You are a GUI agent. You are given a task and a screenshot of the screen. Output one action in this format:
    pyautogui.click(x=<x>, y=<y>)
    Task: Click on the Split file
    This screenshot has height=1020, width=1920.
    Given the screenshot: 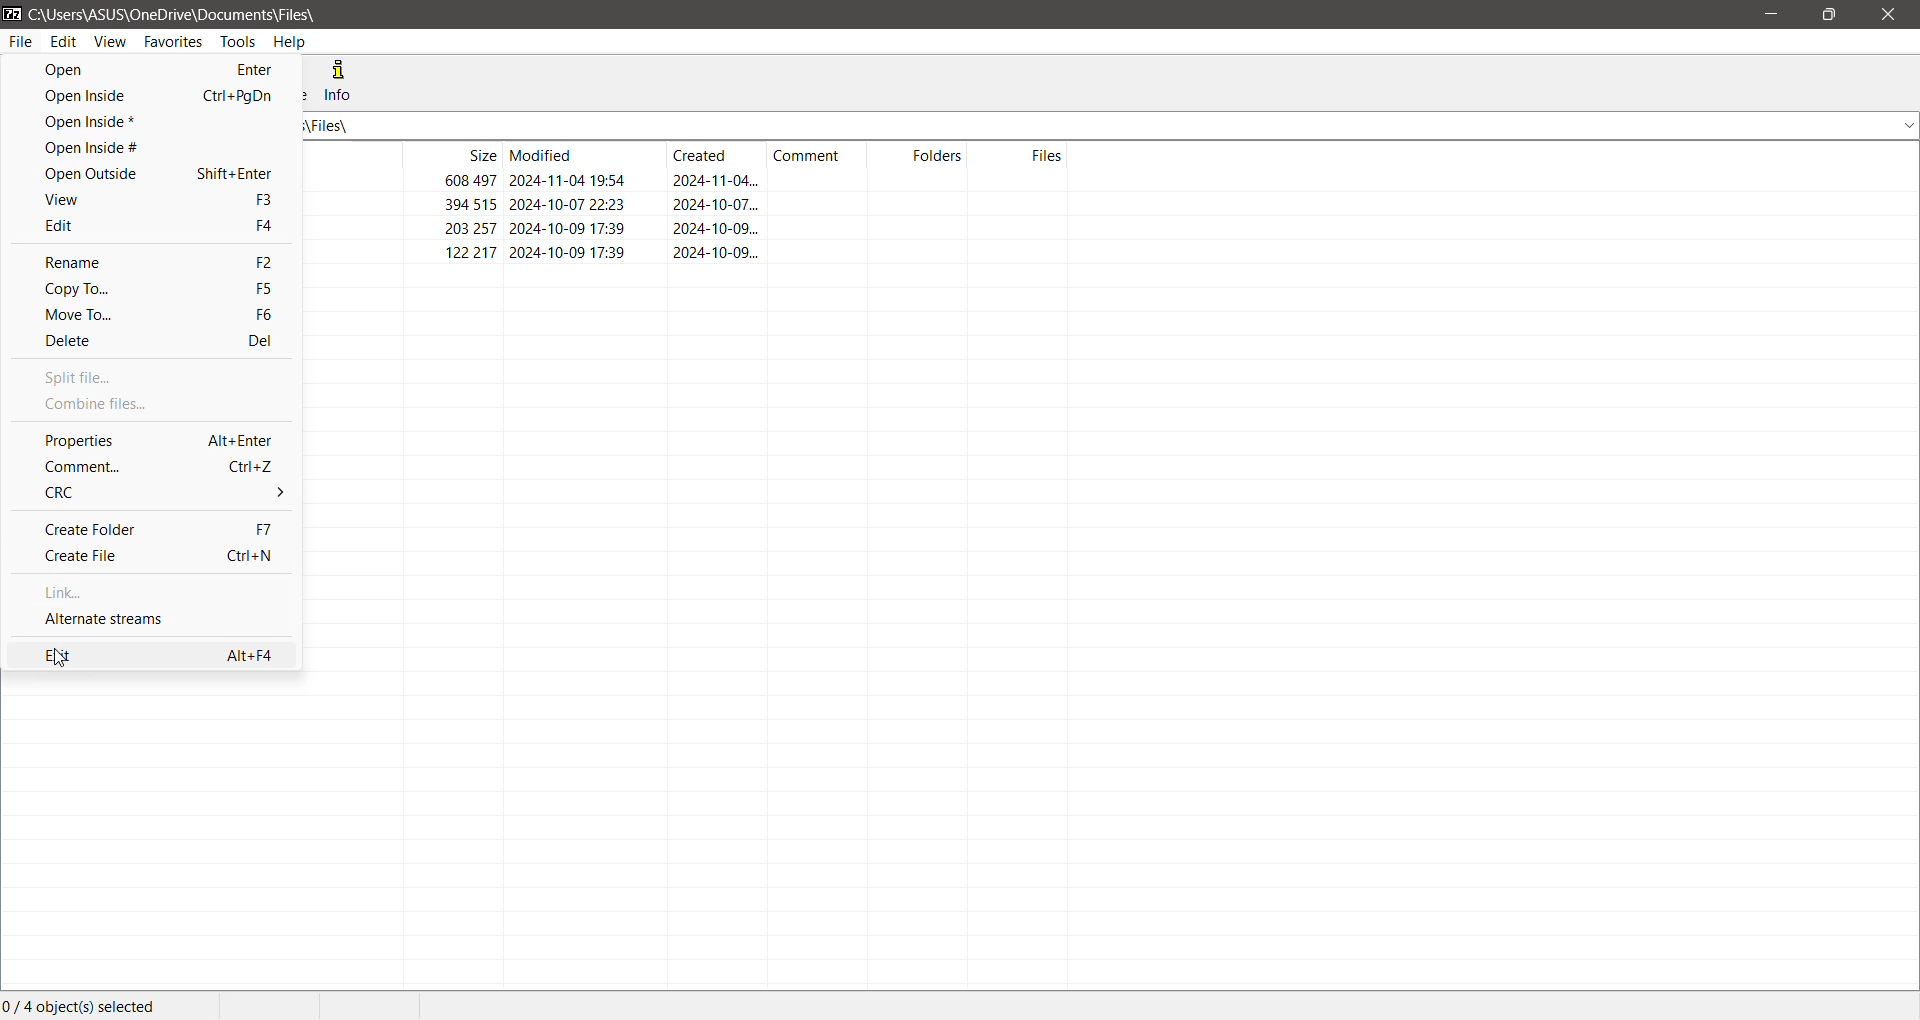 What is the action you would take?
    pyautogui.click(x=82, y=378)
    